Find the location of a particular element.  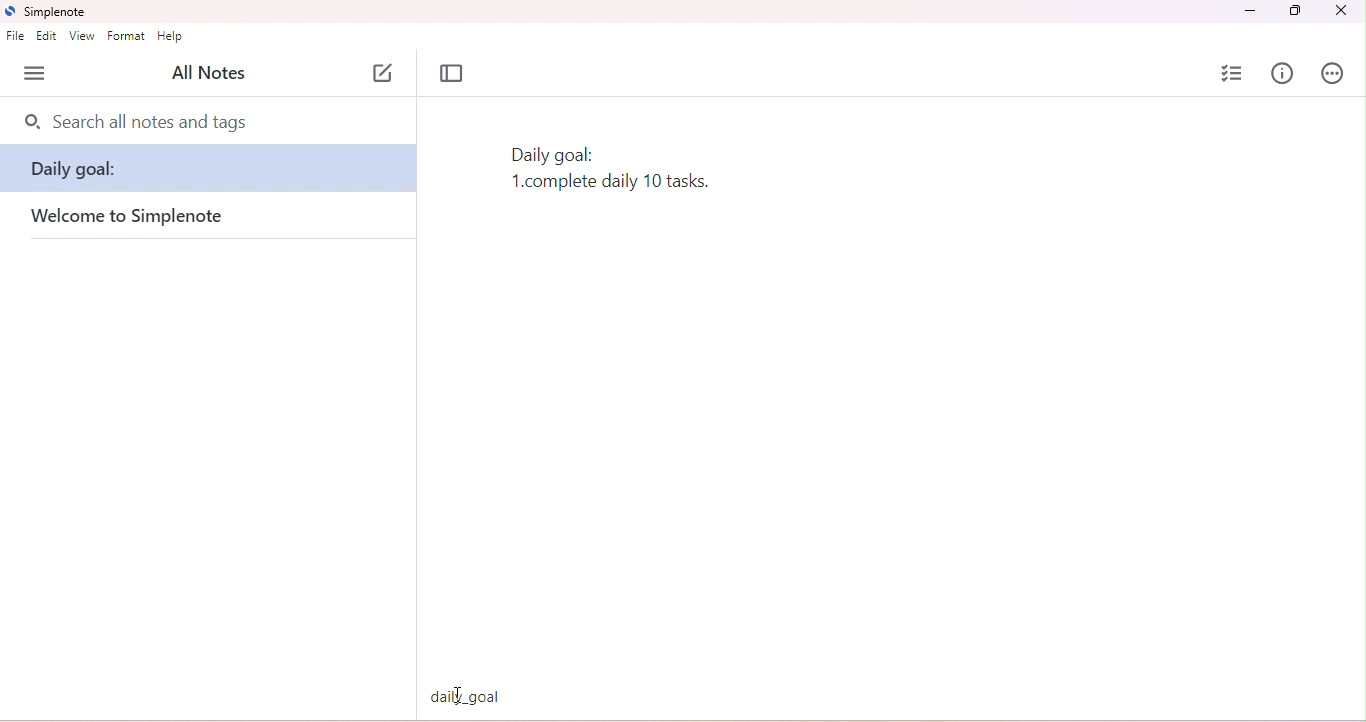

maximize is located at coordinates (1296, 11).